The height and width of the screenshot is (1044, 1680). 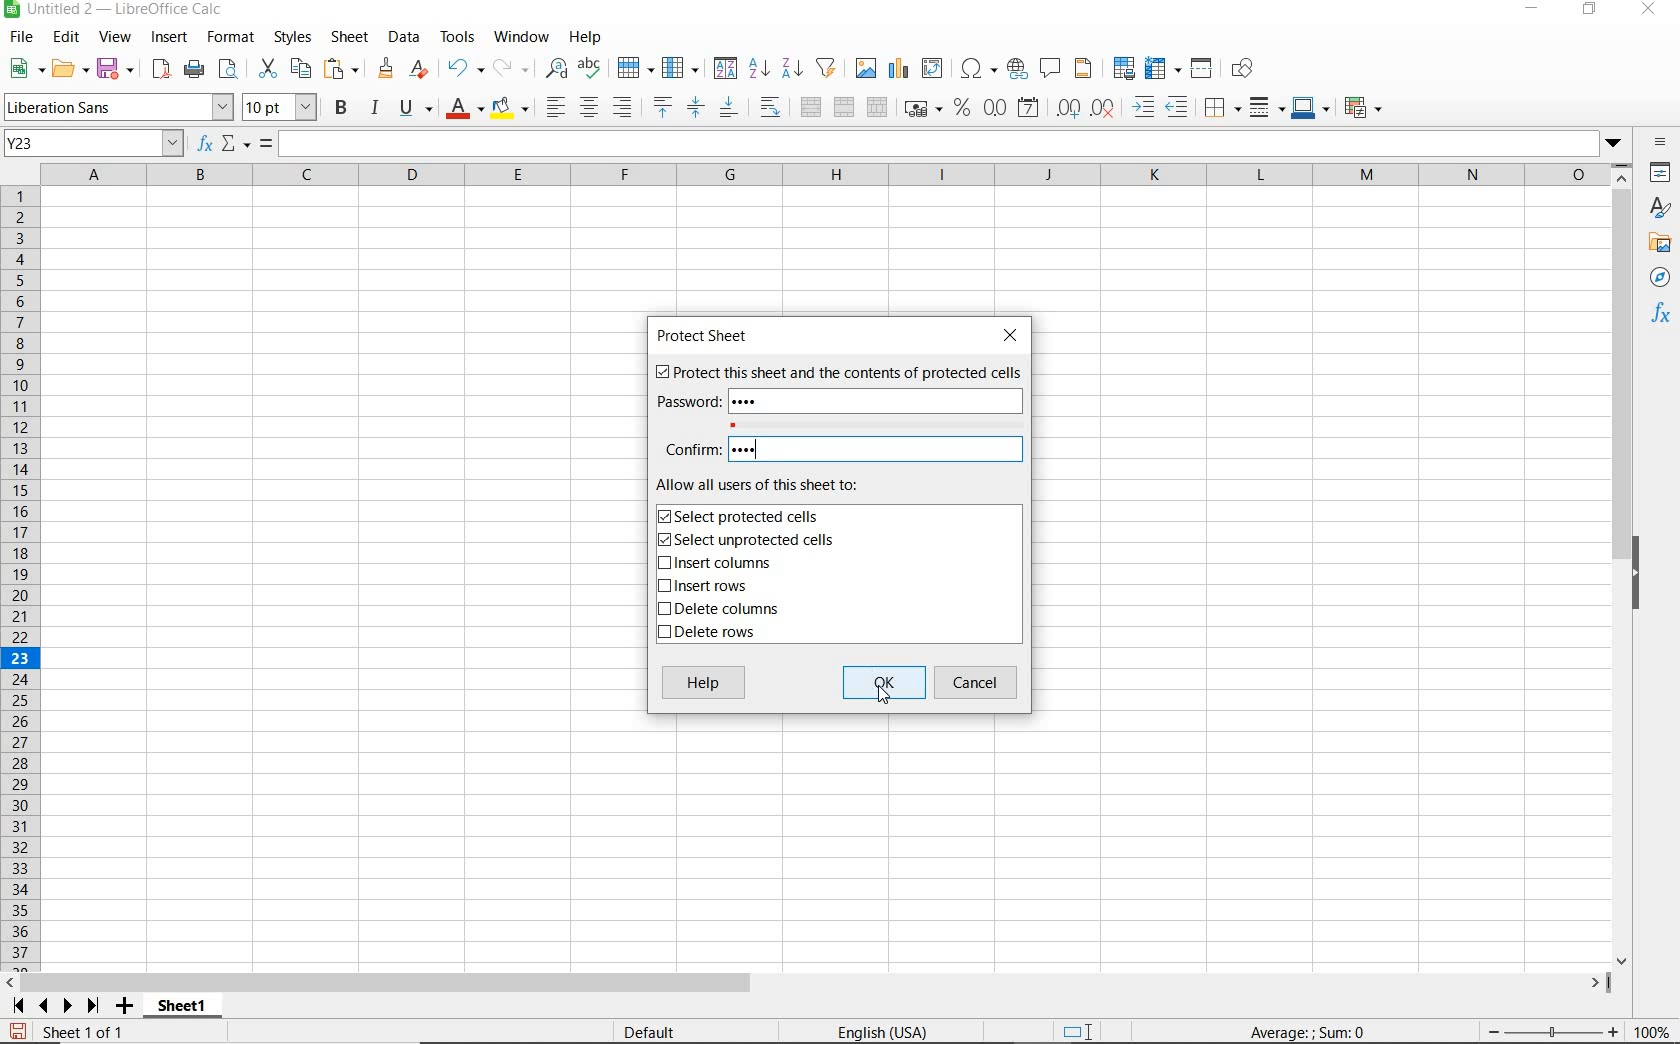 What do you see at coordinates (1658, 318) in the screenshot?
I see `functions` at bounding box center [1658, 318].